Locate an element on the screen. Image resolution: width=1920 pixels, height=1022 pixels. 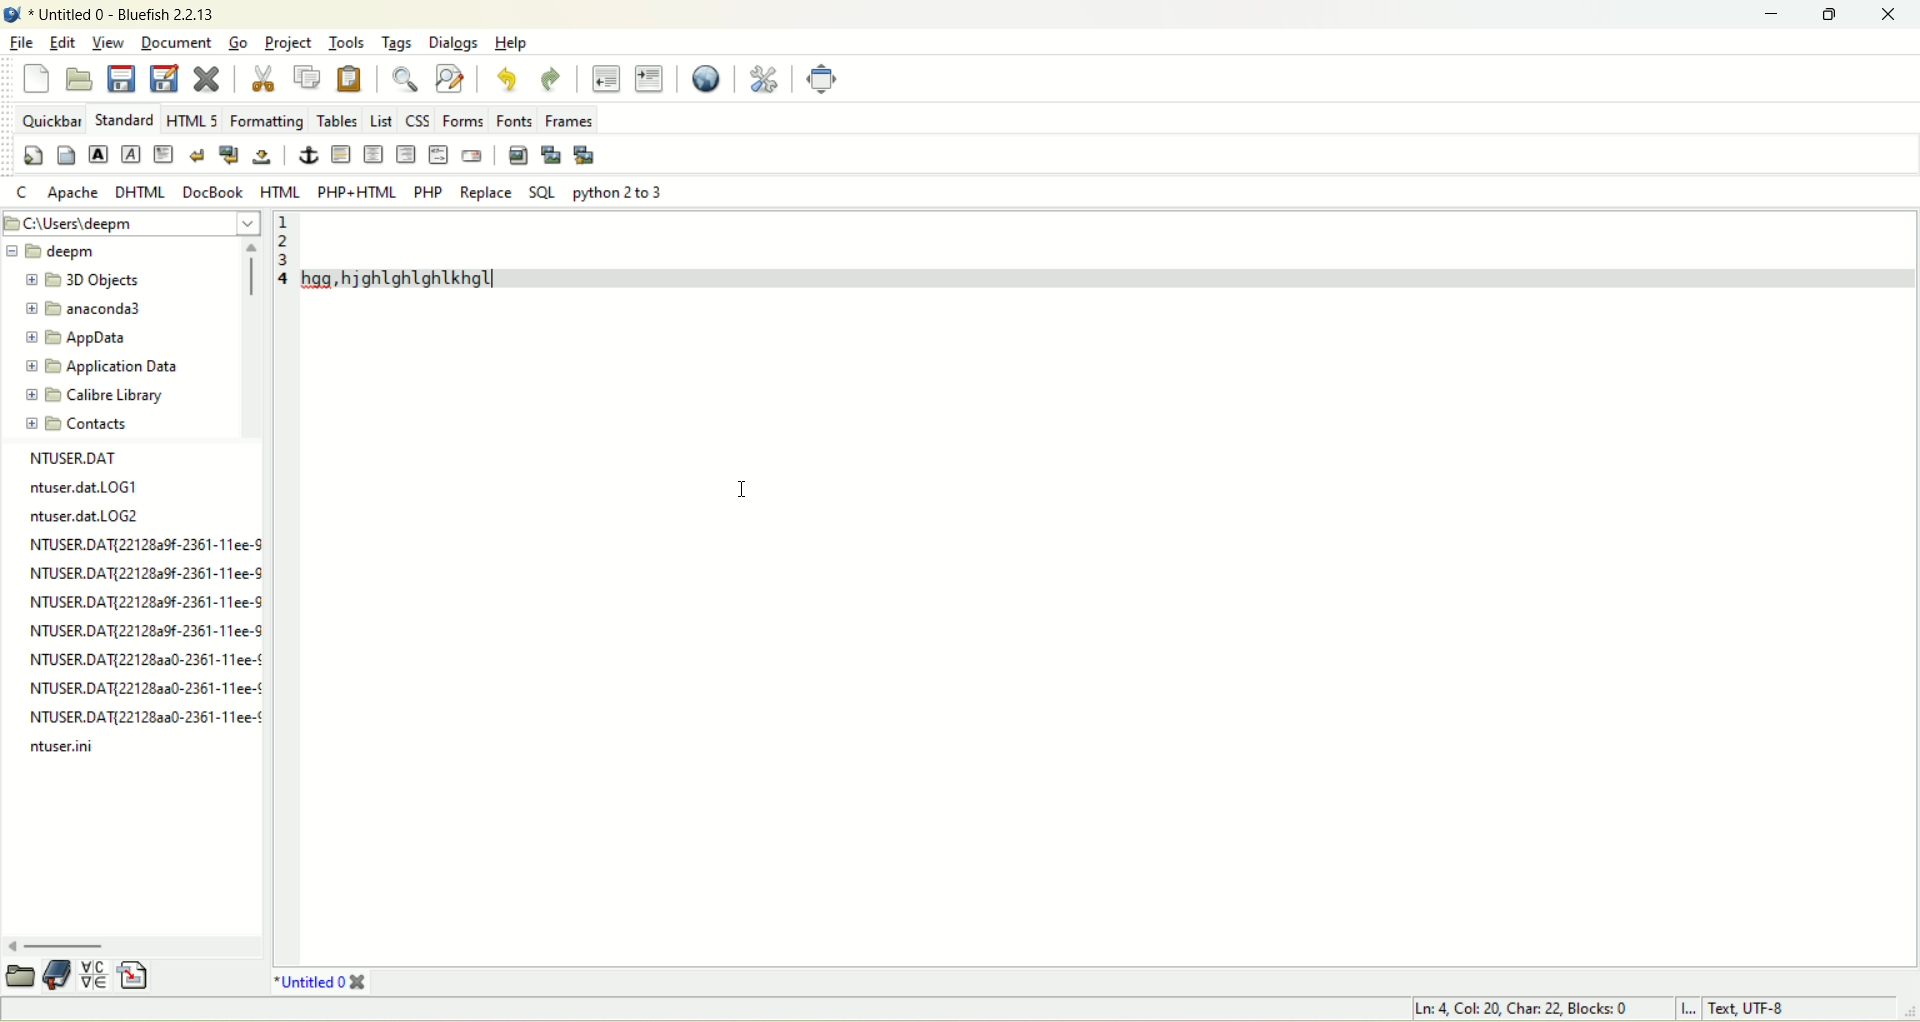
unindent is located at coordinates (606, 78).